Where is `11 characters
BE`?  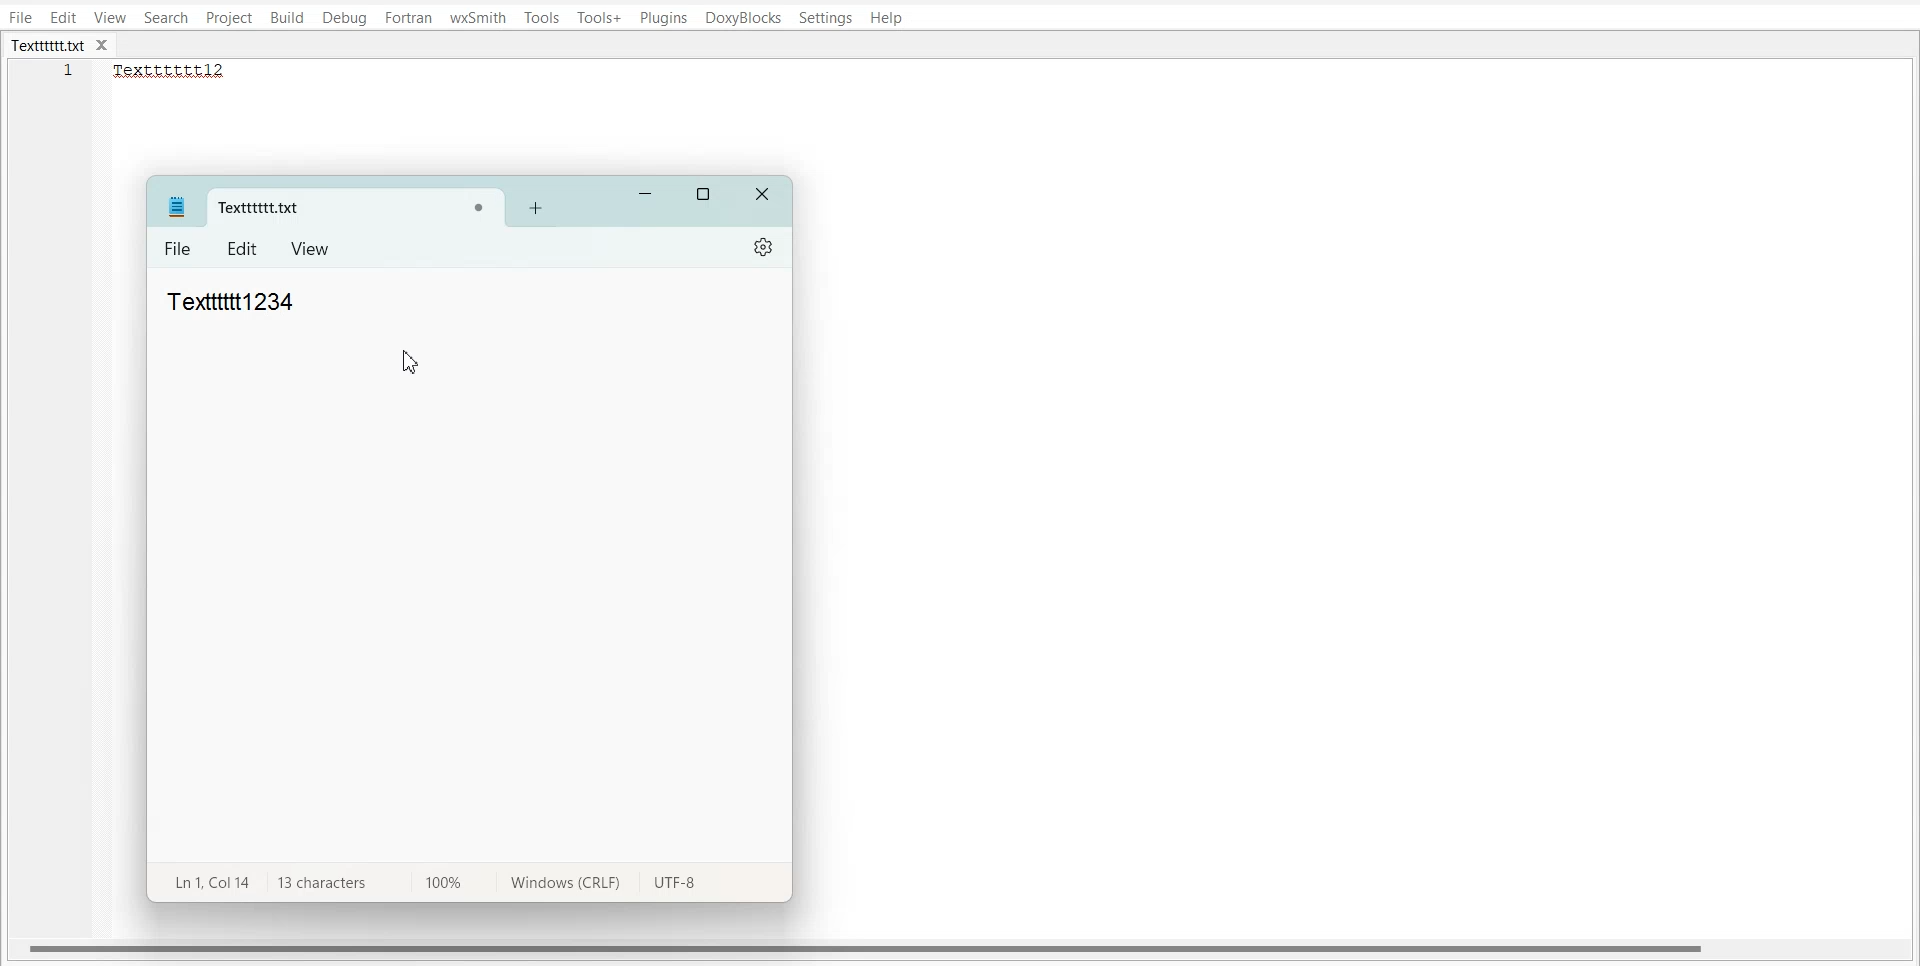 11 characters
BE is located at coordinates (320, 883).